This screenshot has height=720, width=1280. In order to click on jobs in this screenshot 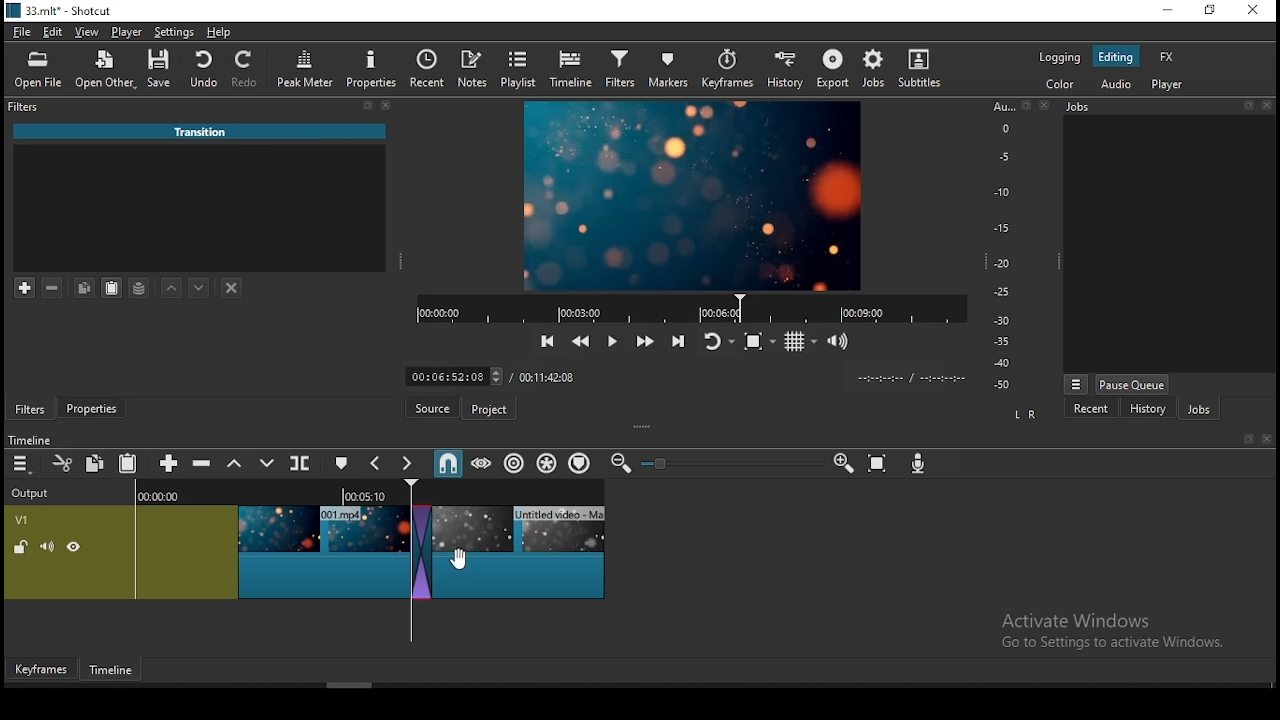, I will do `click(1196, 406)`.